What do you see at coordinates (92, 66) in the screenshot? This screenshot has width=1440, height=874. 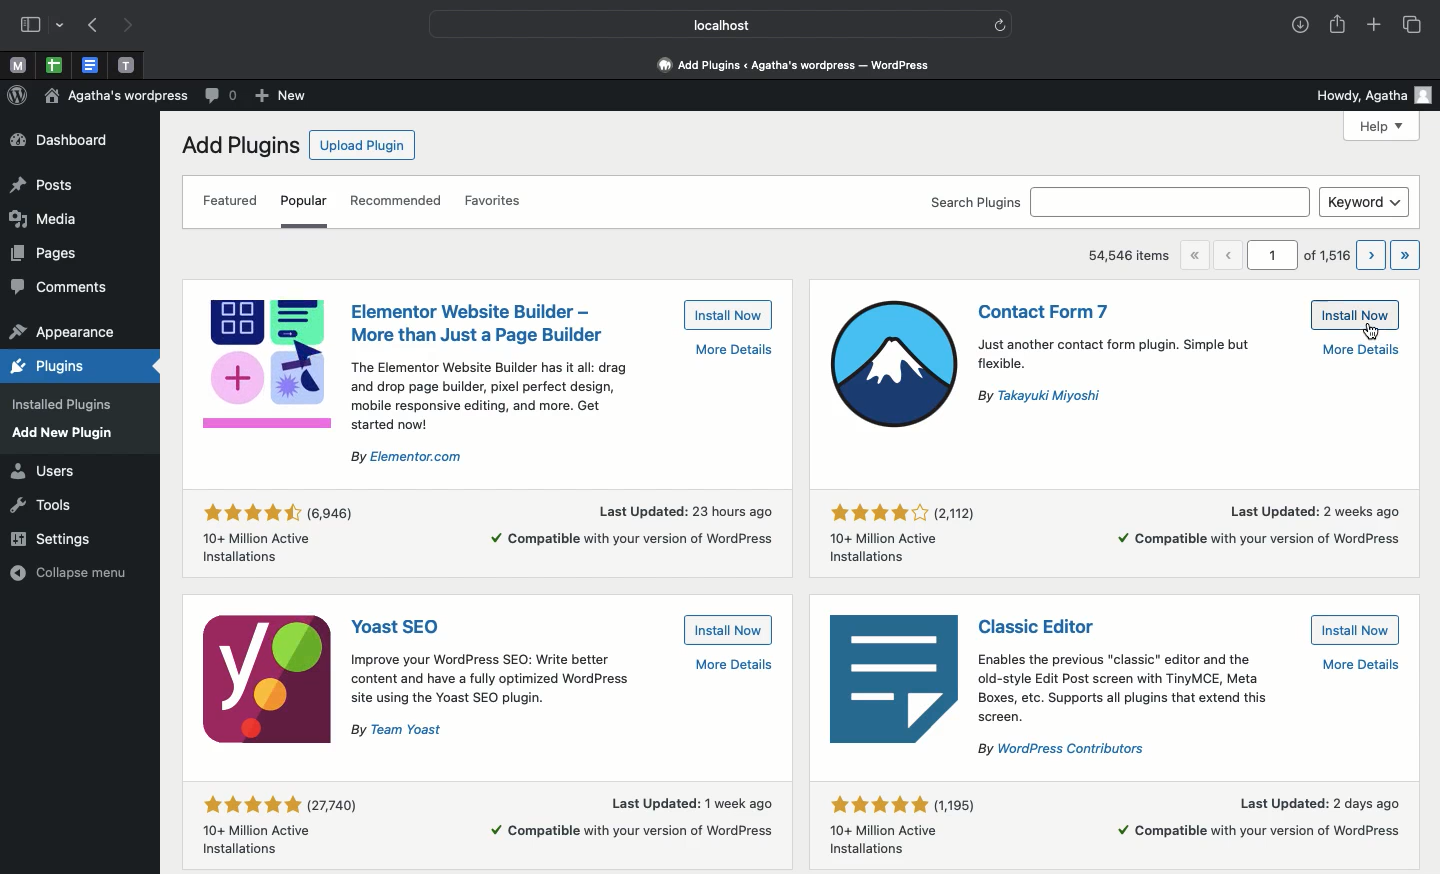 I see `Pinned tabs` at bounding box center [92, 66].